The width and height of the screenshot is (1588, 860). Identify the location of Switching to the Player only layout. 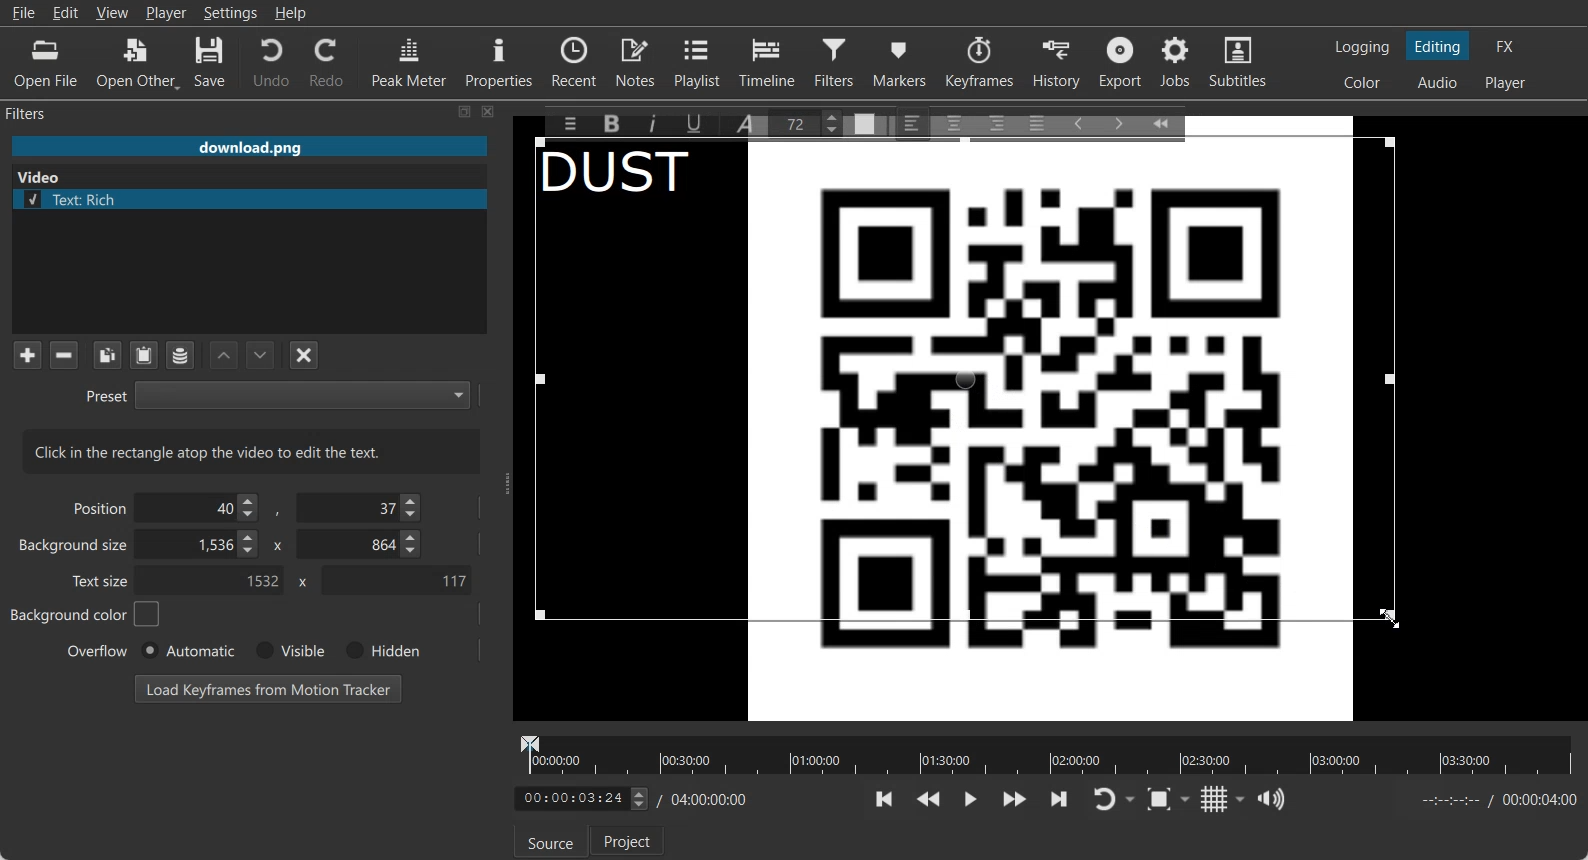
(1507, 83).